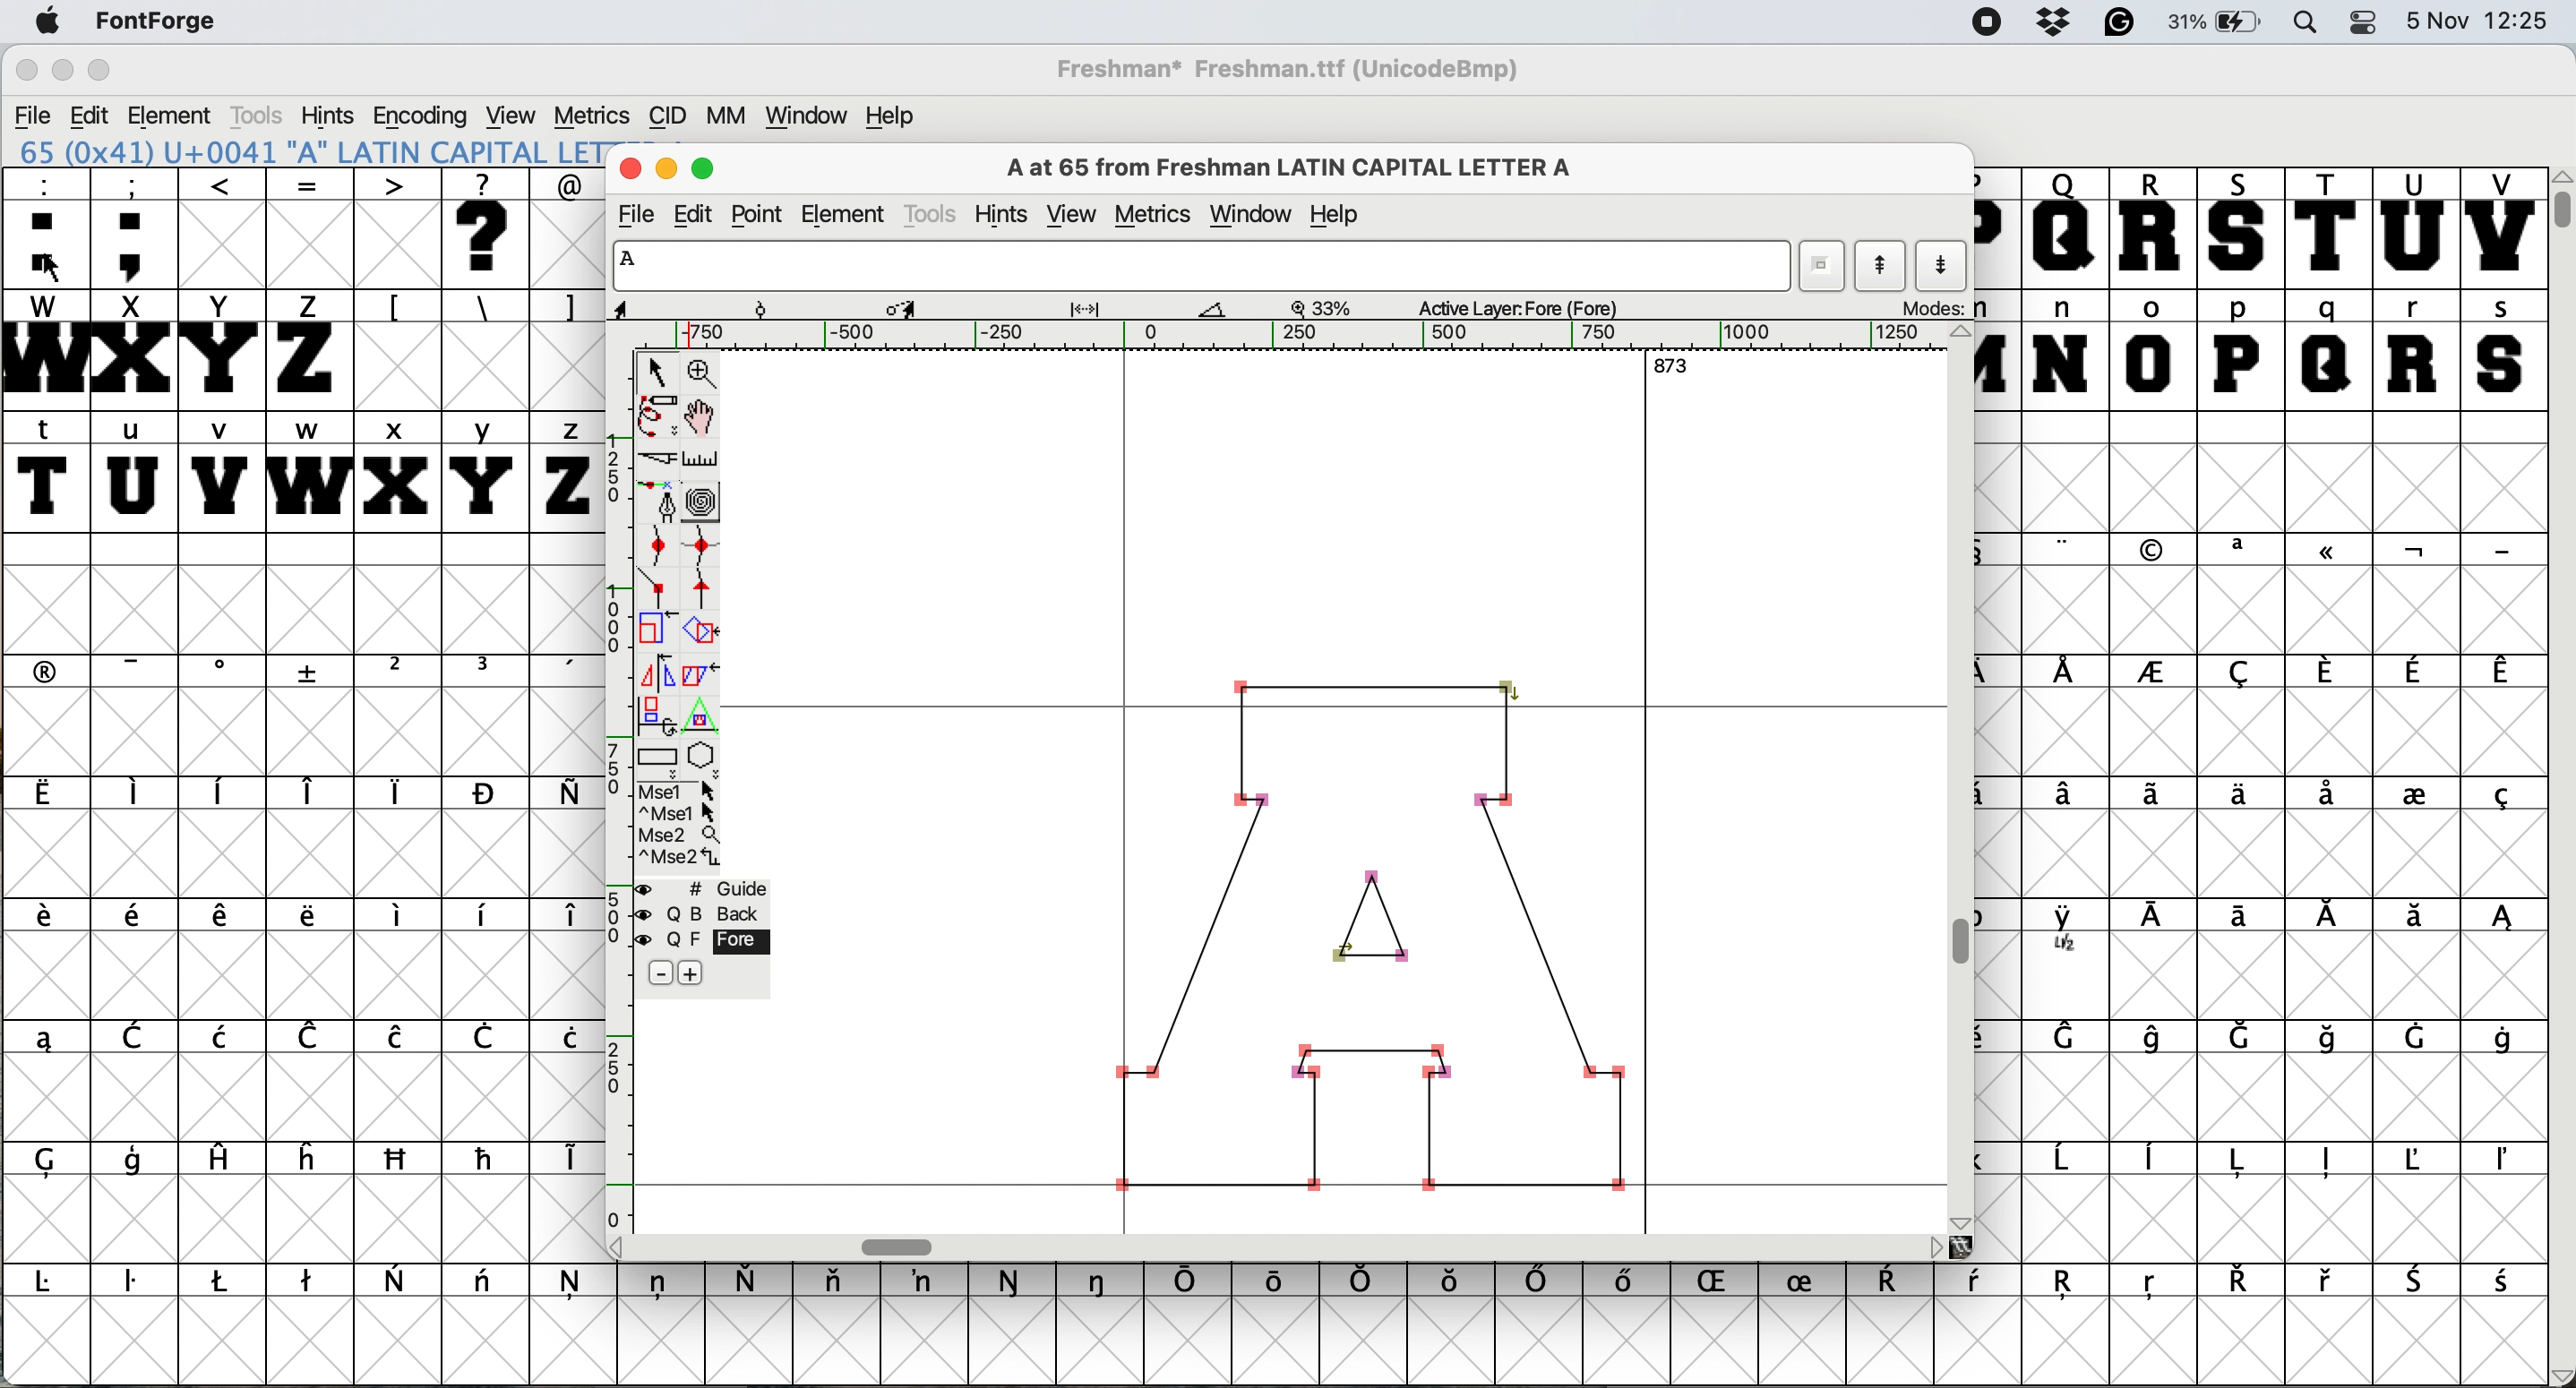  I want to click on symbol, so click(2501, 798).